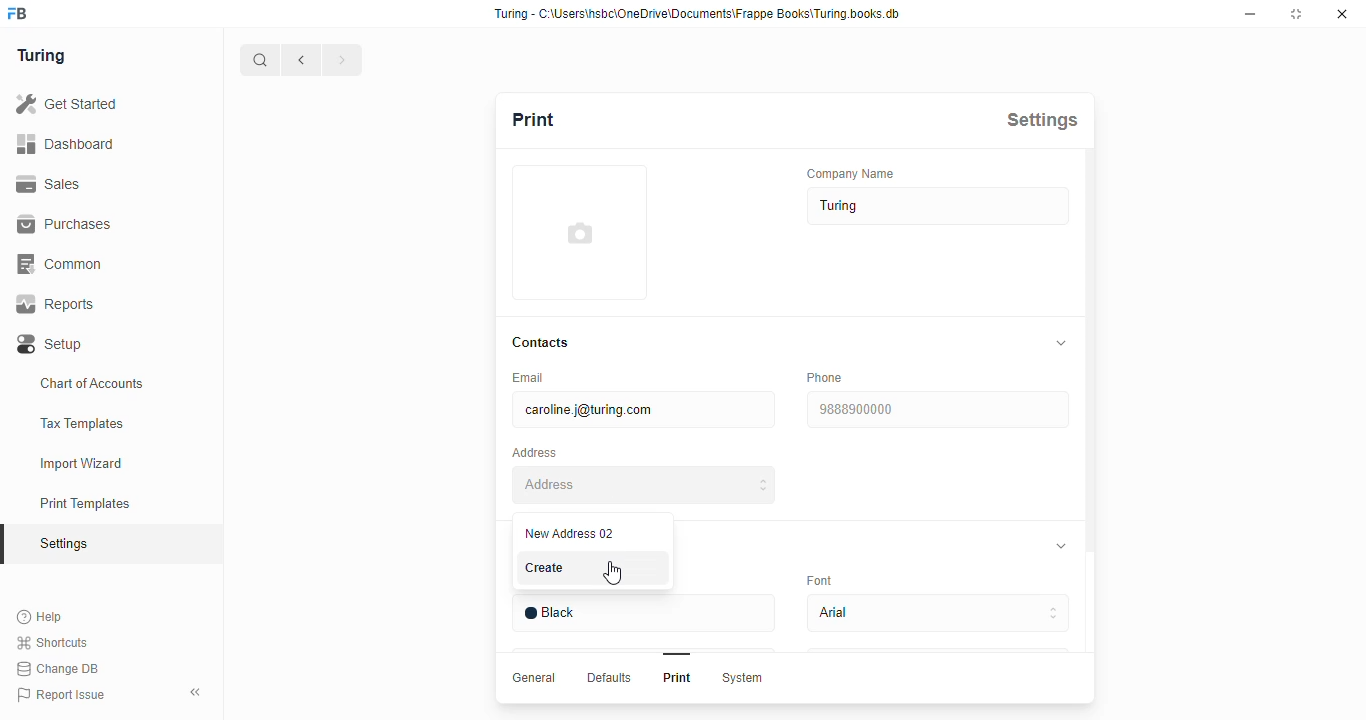 This screenshot has width=1366, height=720. What do you see at coordinates (1251, 14) in the screenshot?
I see `minimize` at bounding box center [1251, 14].